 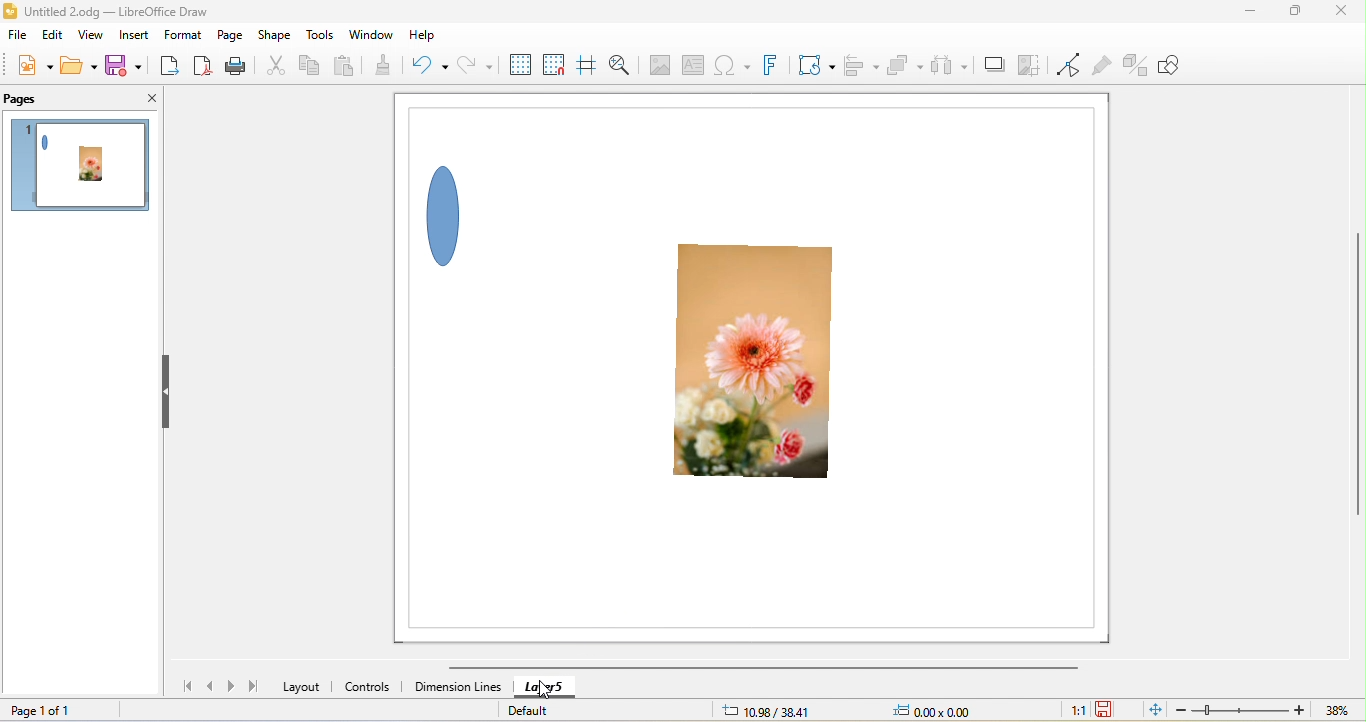 I want to click on layer 5, so click(x=560, y=687).